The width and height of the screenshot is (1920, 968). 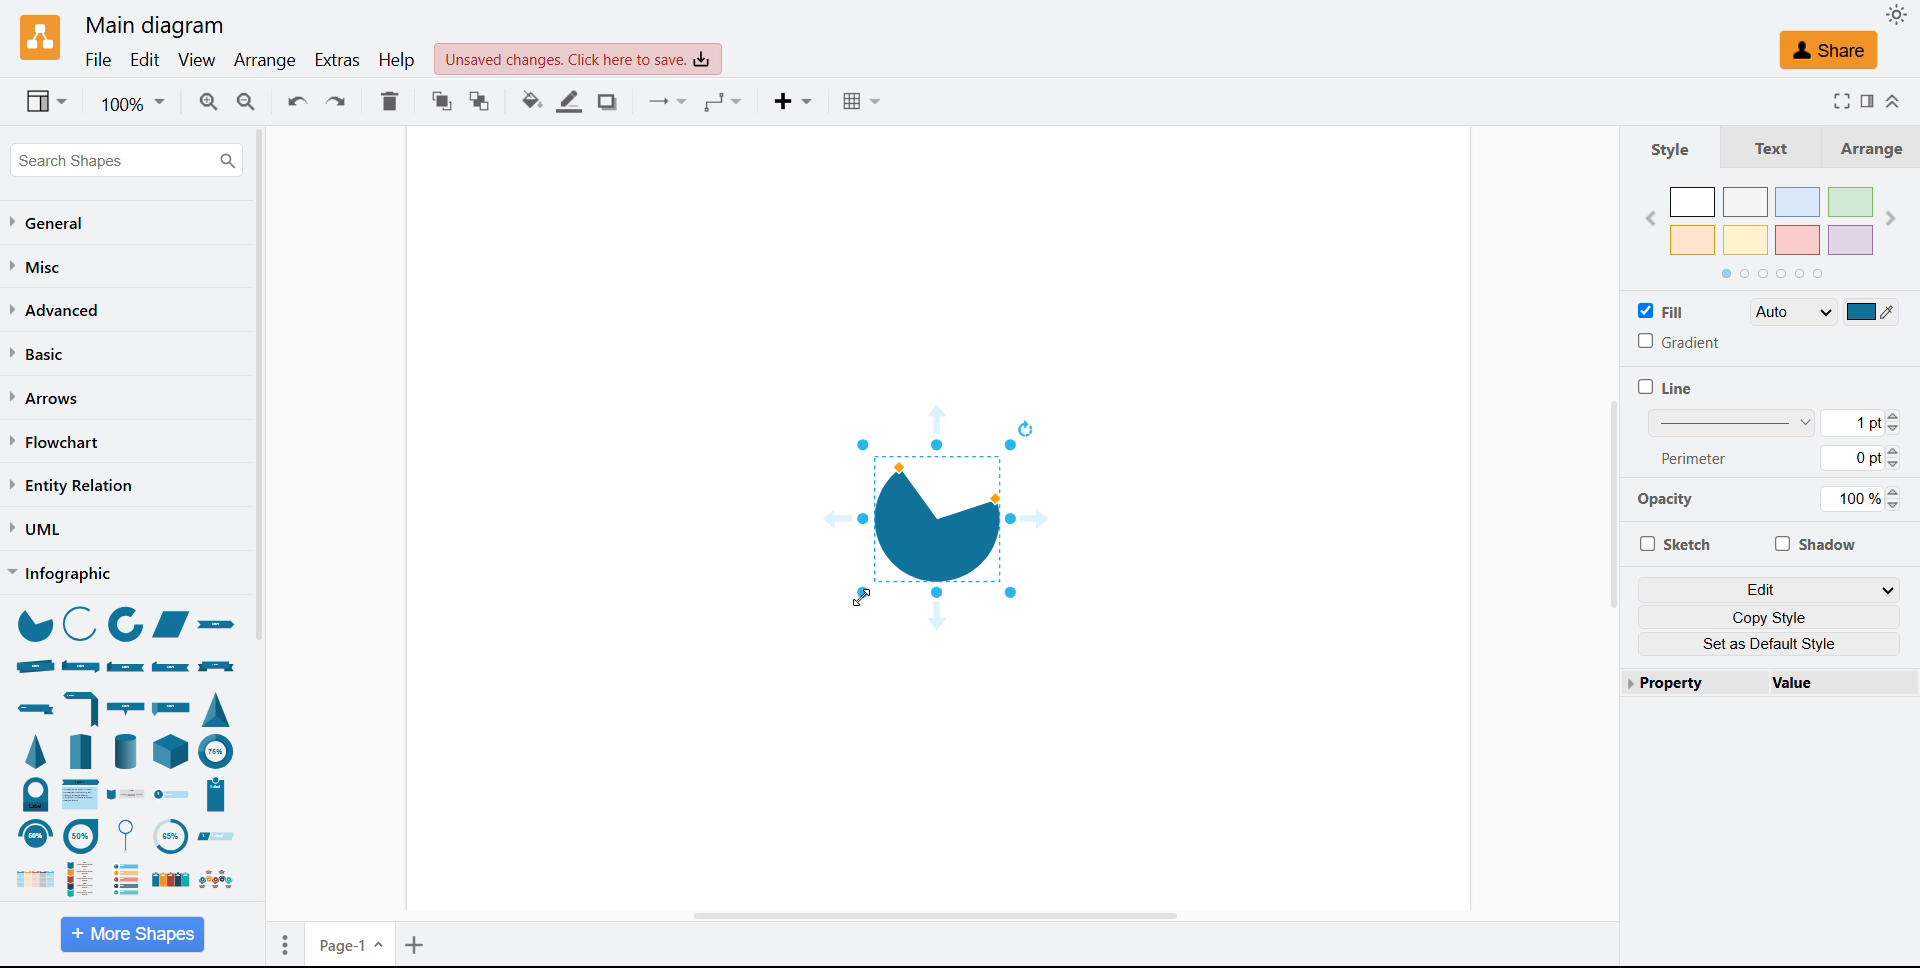 What do you see at coordinates (935, 519) in the screenshot?
I see `pie shape ` at bounding box center [935, 519].